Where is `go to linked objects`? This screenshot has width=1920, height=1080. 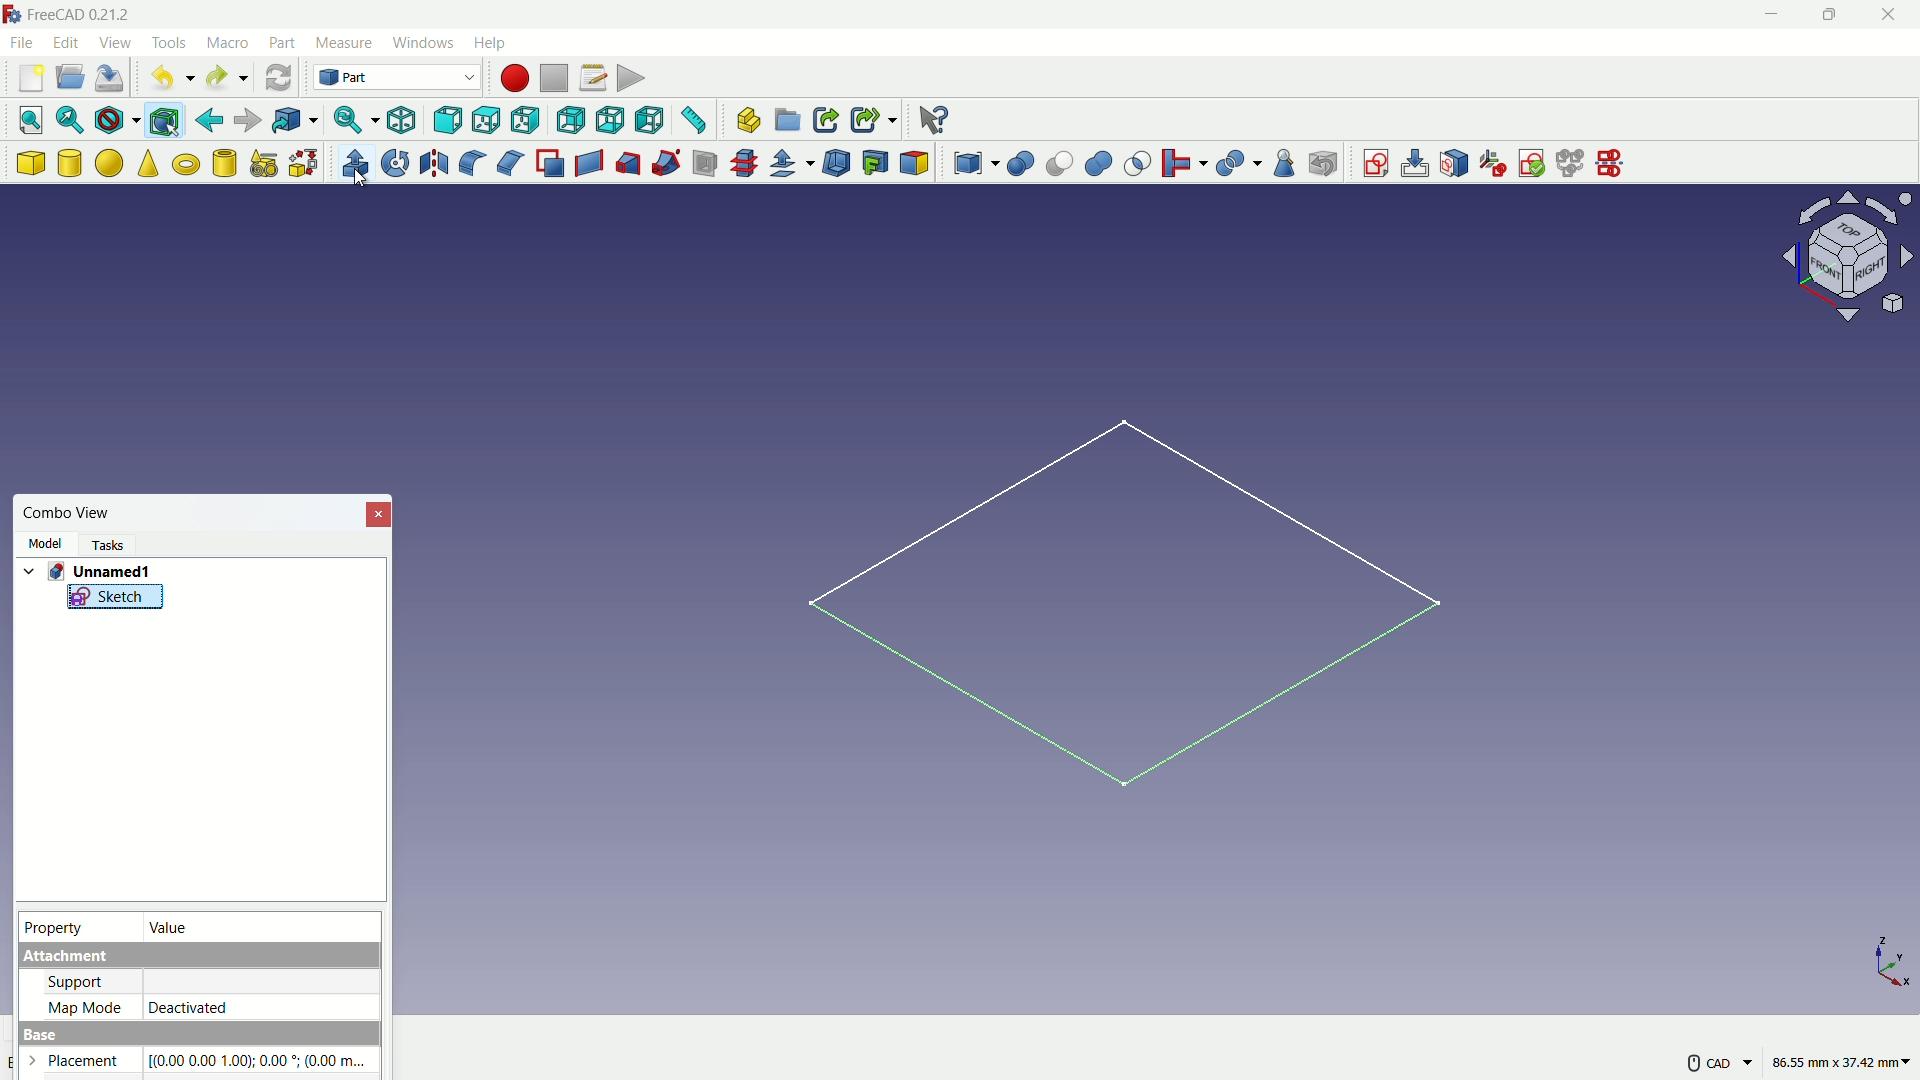
go to linked objects is located at coordinates (296, 119).